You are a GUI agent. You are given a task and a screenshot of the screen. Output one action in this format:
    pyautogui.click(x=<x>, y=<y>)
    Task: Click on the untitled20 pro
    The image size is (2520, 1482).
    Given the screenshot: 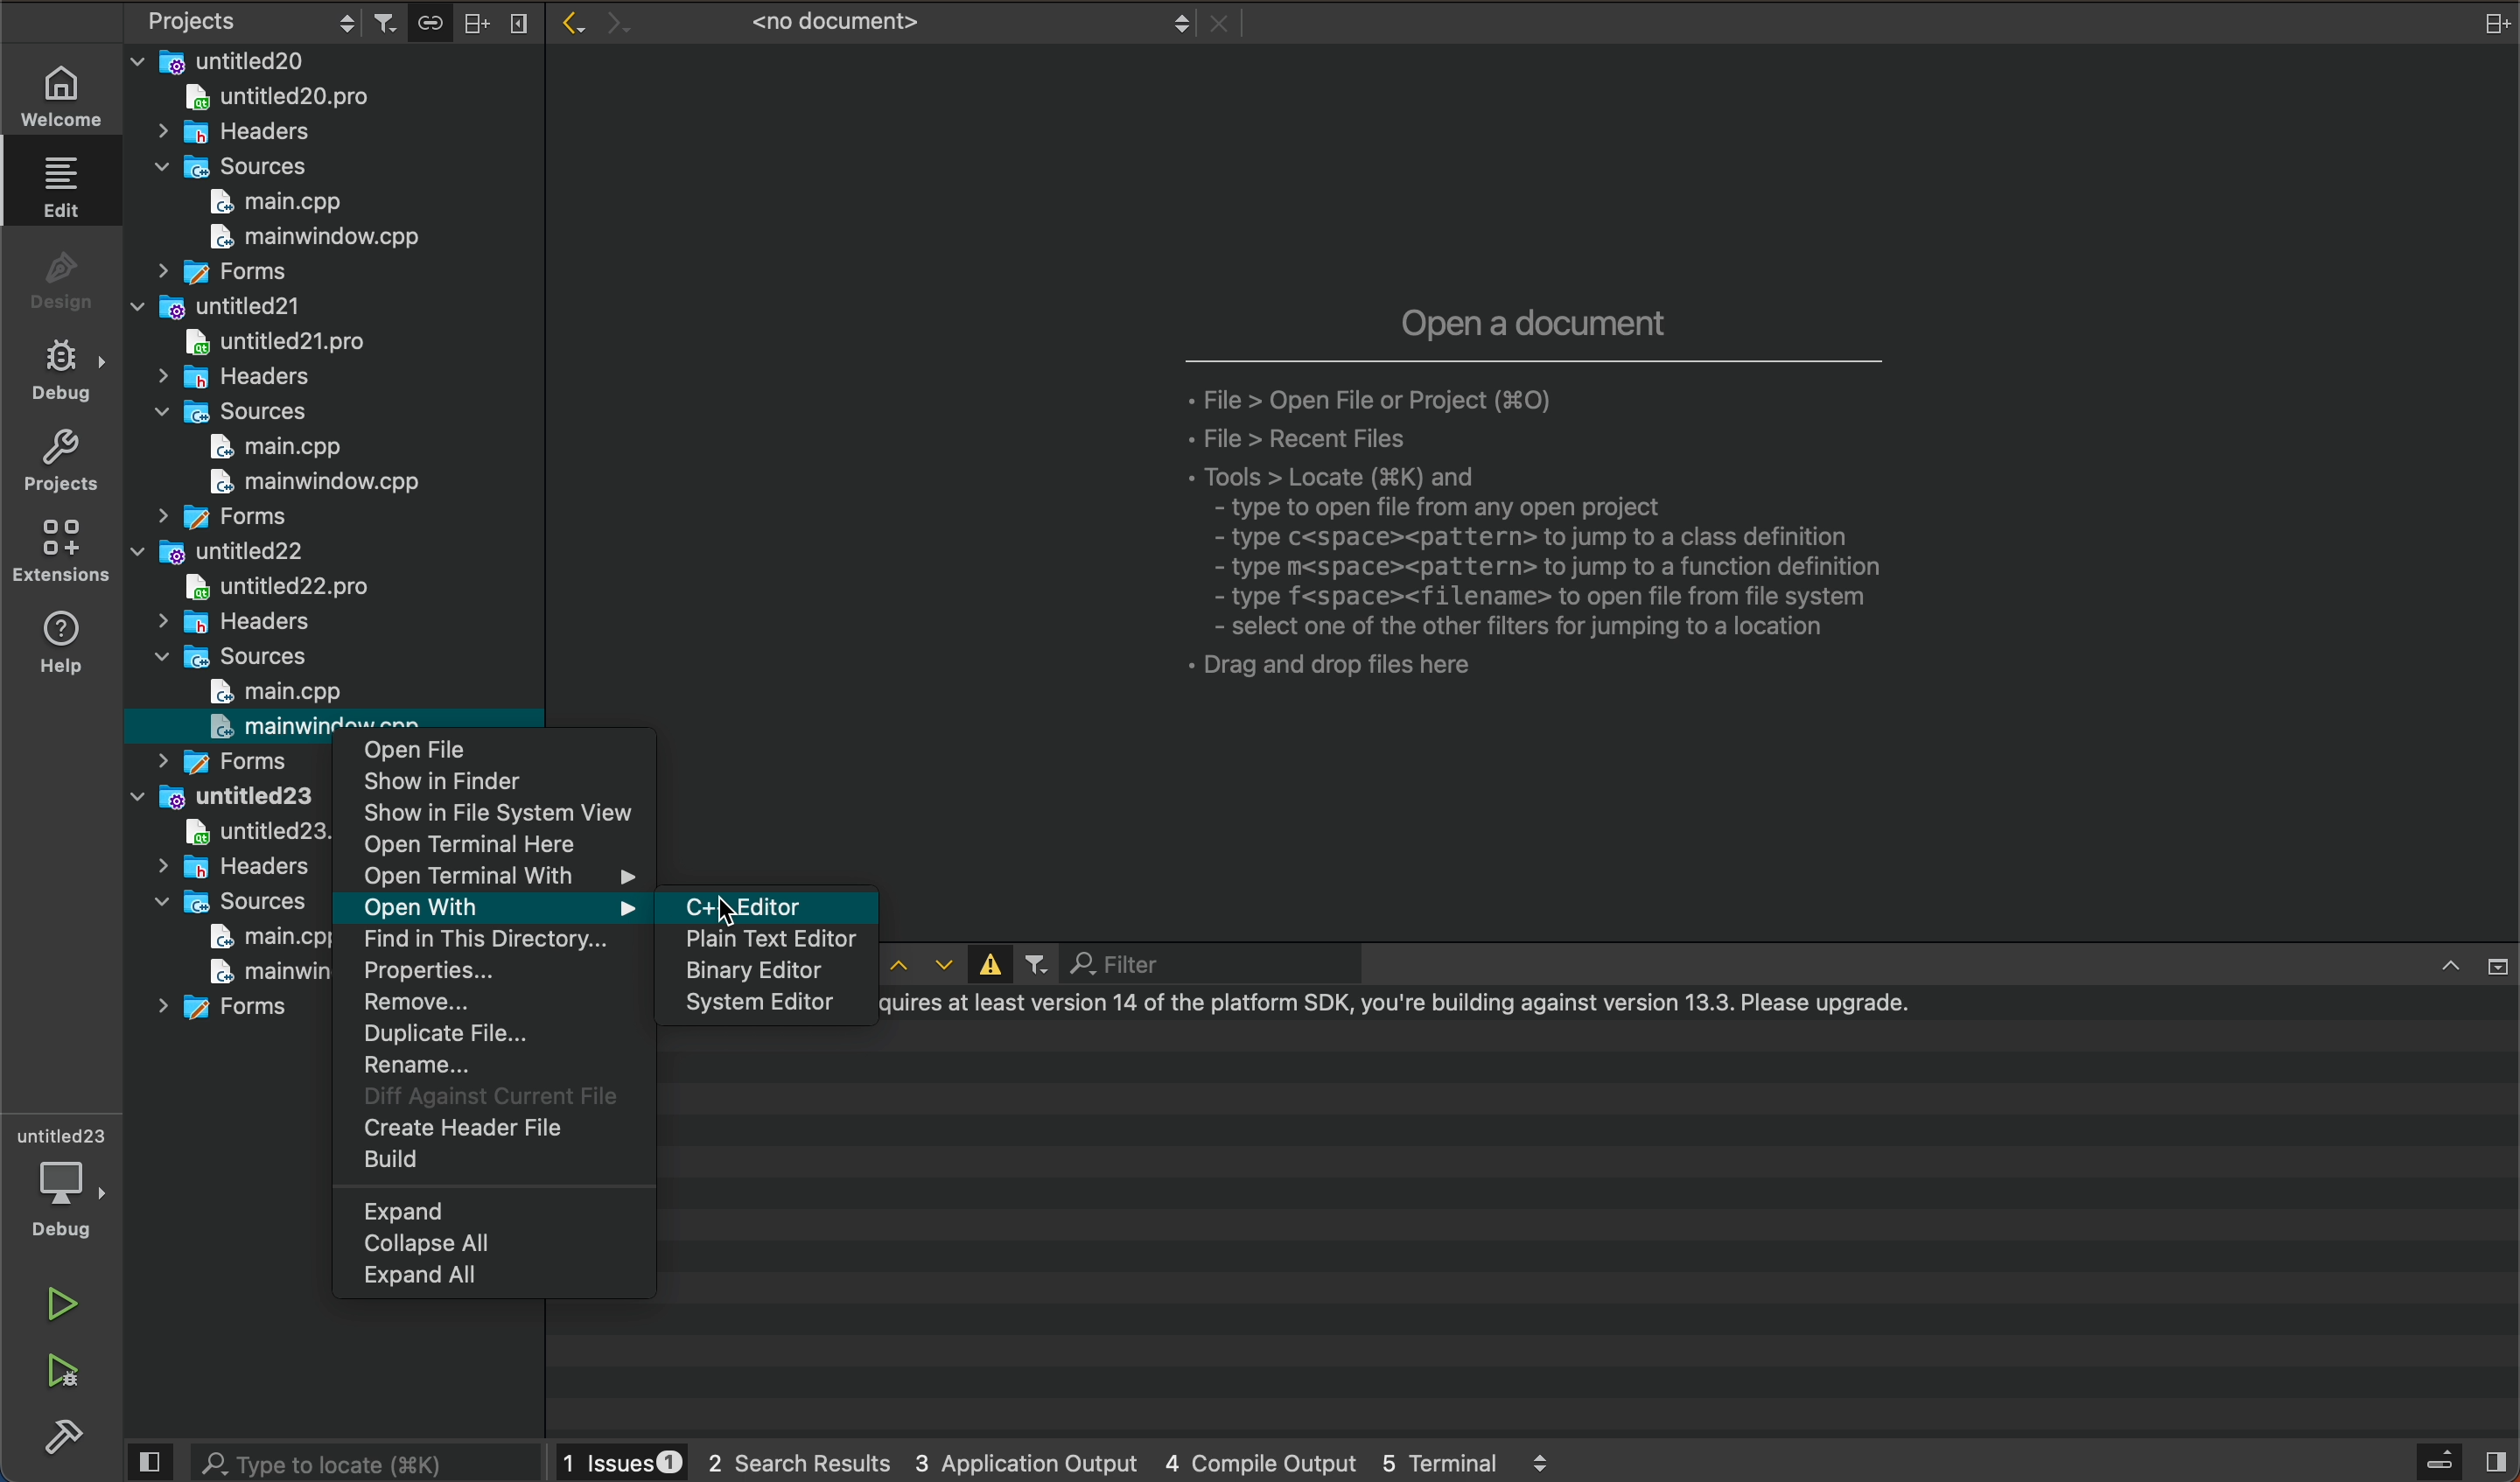 What is the action you would take?
    pyautogui.click(x=289, y=100)
    